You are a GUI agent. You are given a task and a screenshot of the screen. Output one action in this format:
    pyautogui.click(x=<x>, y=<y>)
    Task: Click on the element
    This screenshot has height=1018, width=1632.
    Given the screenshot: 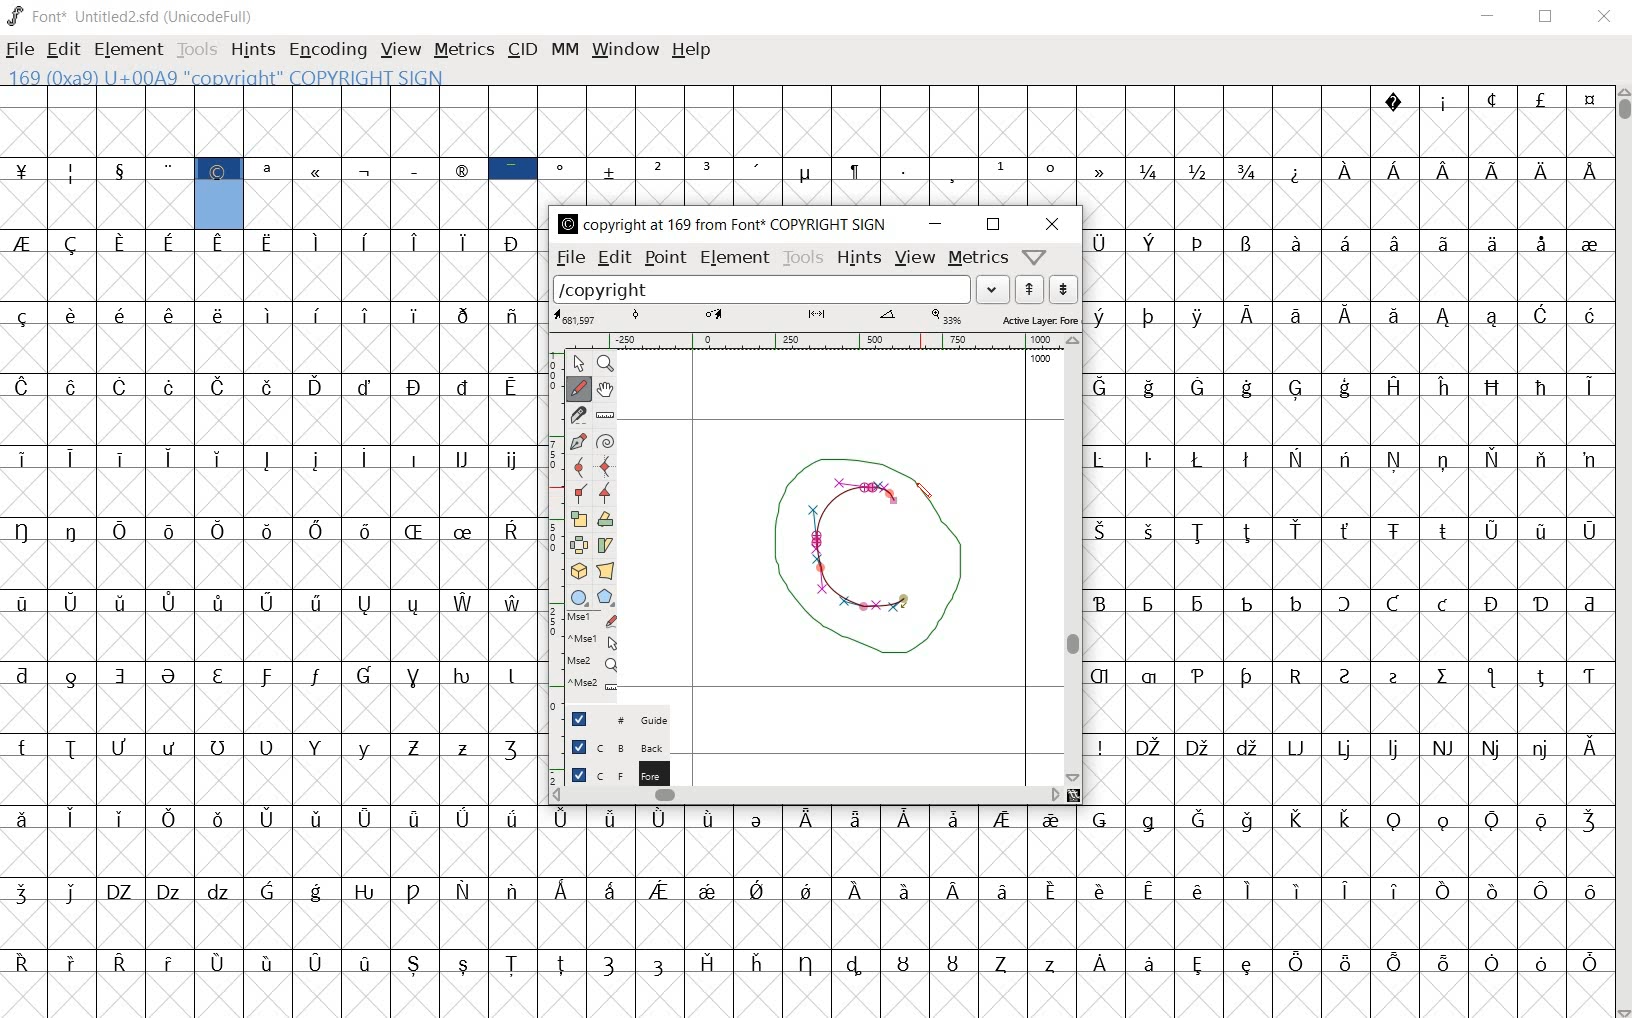 What is the action you would take?
    pyautogui.click(x=128, y=49)
    